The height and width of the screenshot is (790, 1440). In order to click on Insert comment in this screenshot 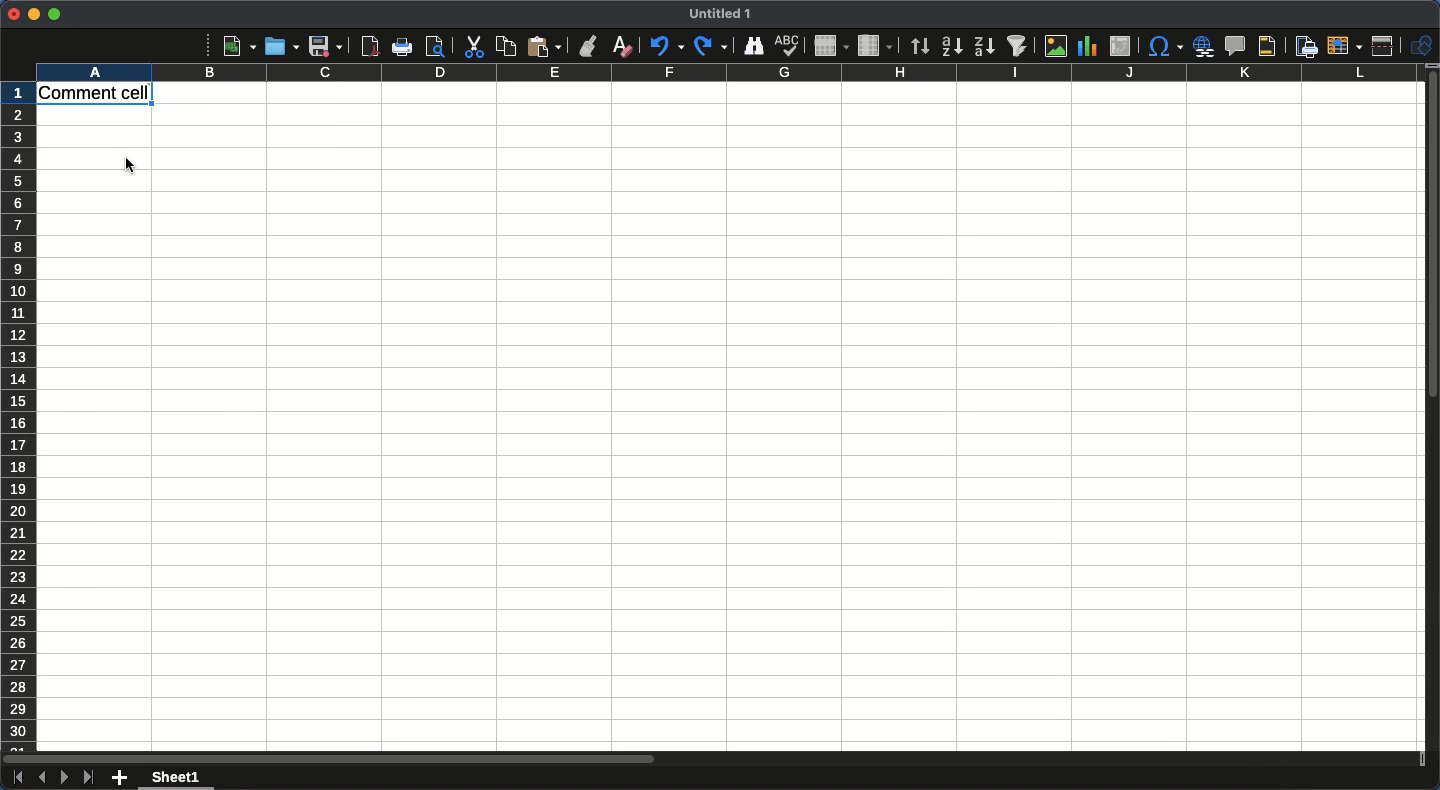, I will do `click(1234, 44)`.